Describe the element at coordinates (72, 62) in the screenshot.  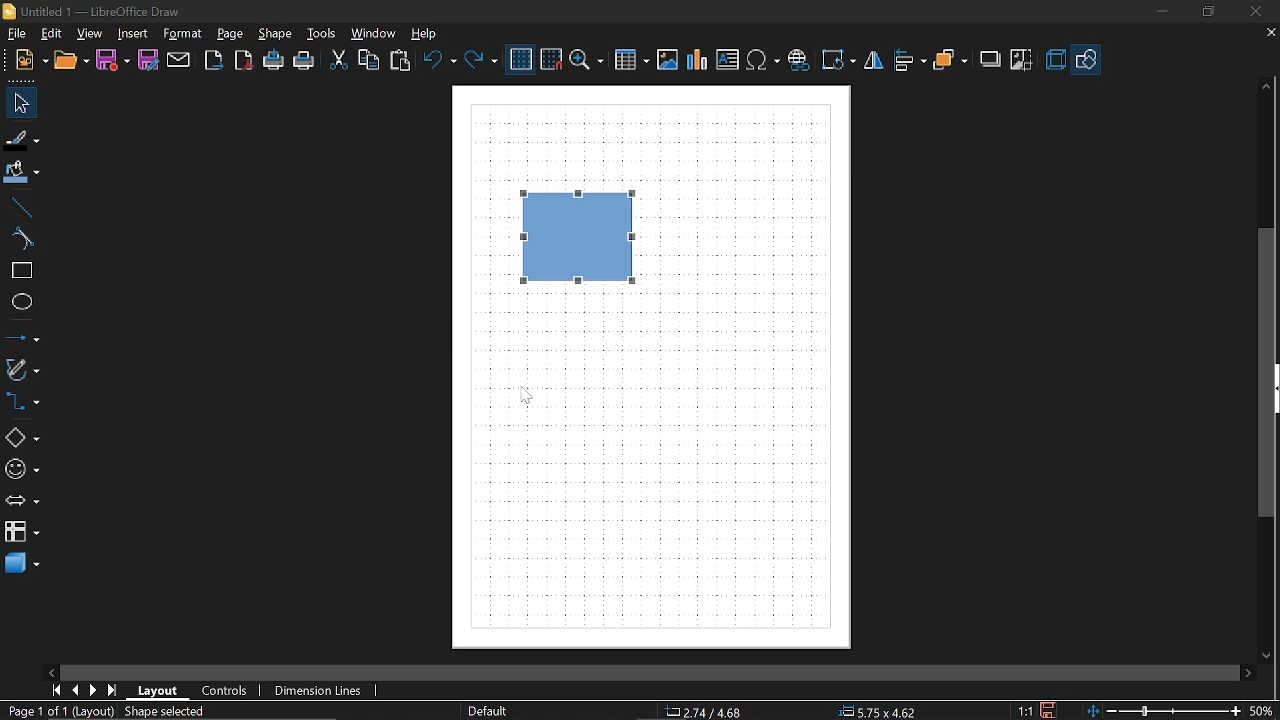
I see `Open` at that location.